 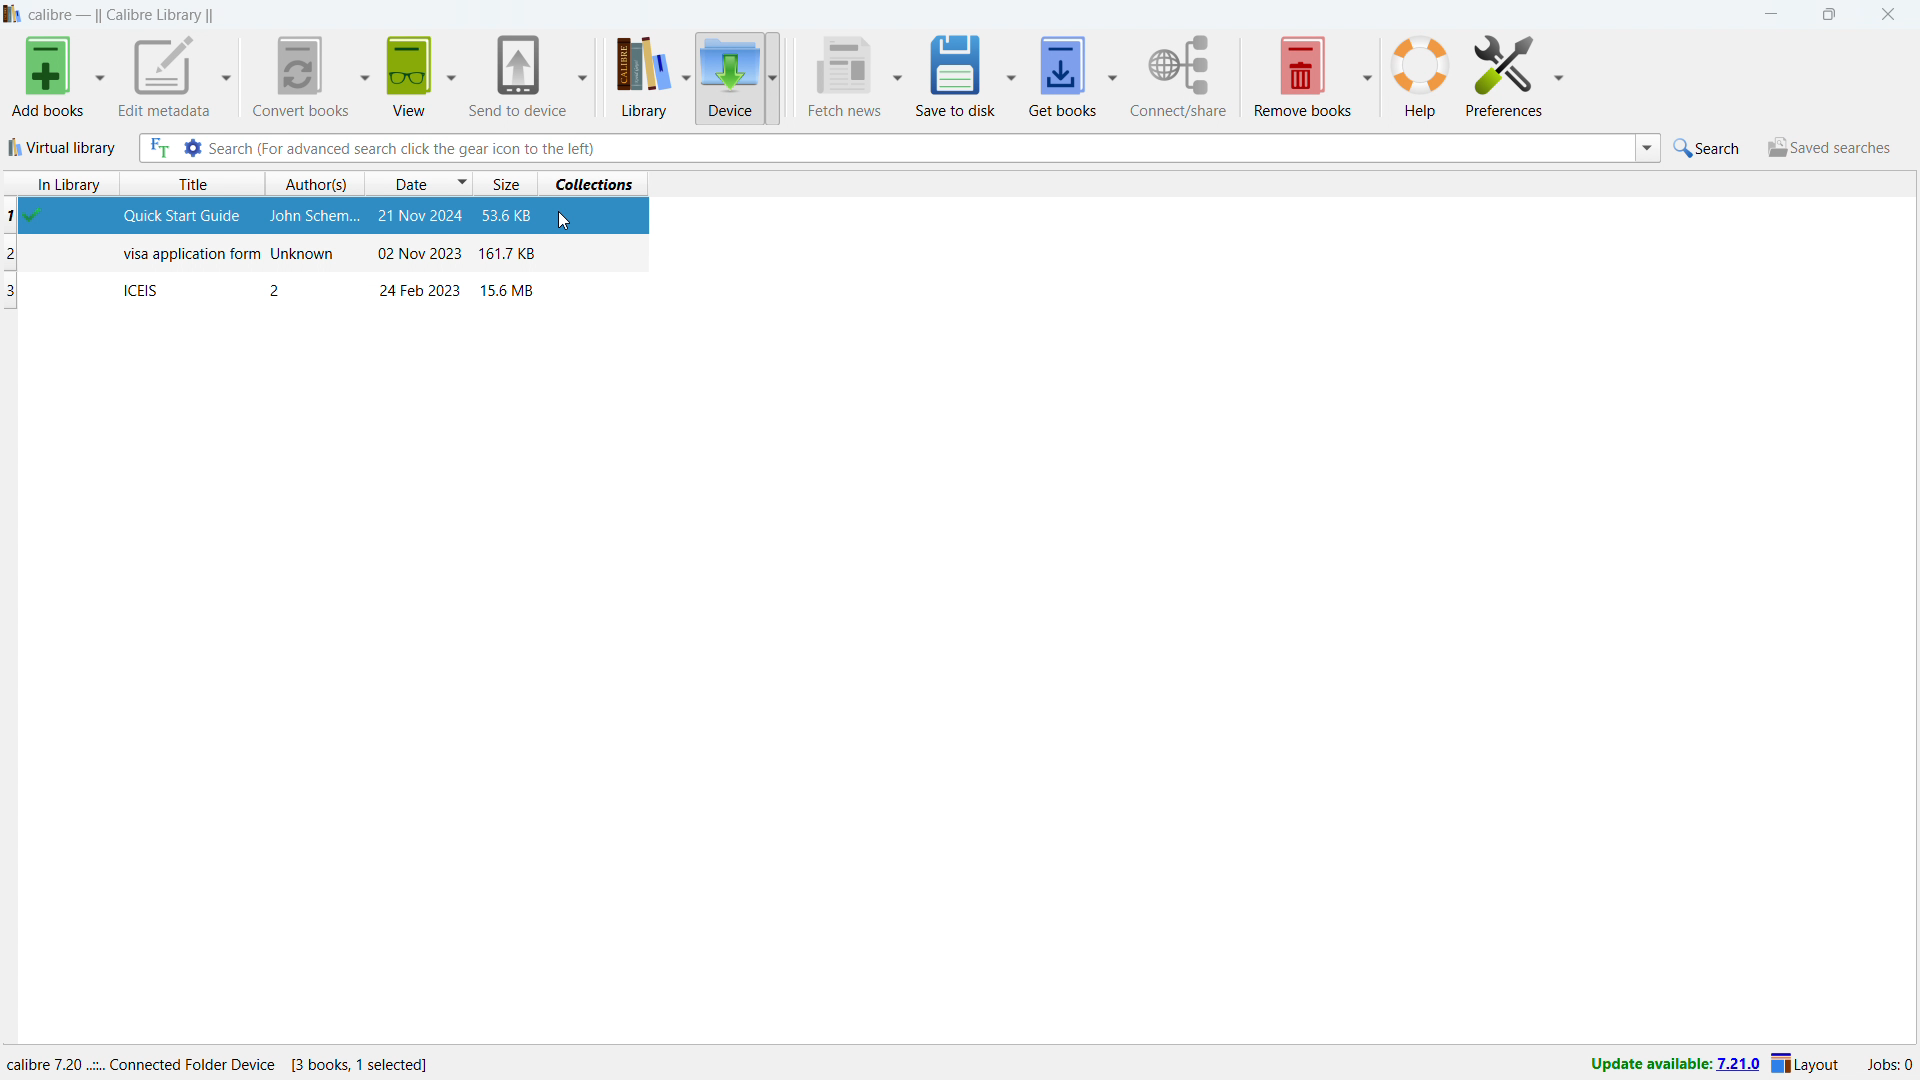 I want to click on logo, so click(x=13, y=14).